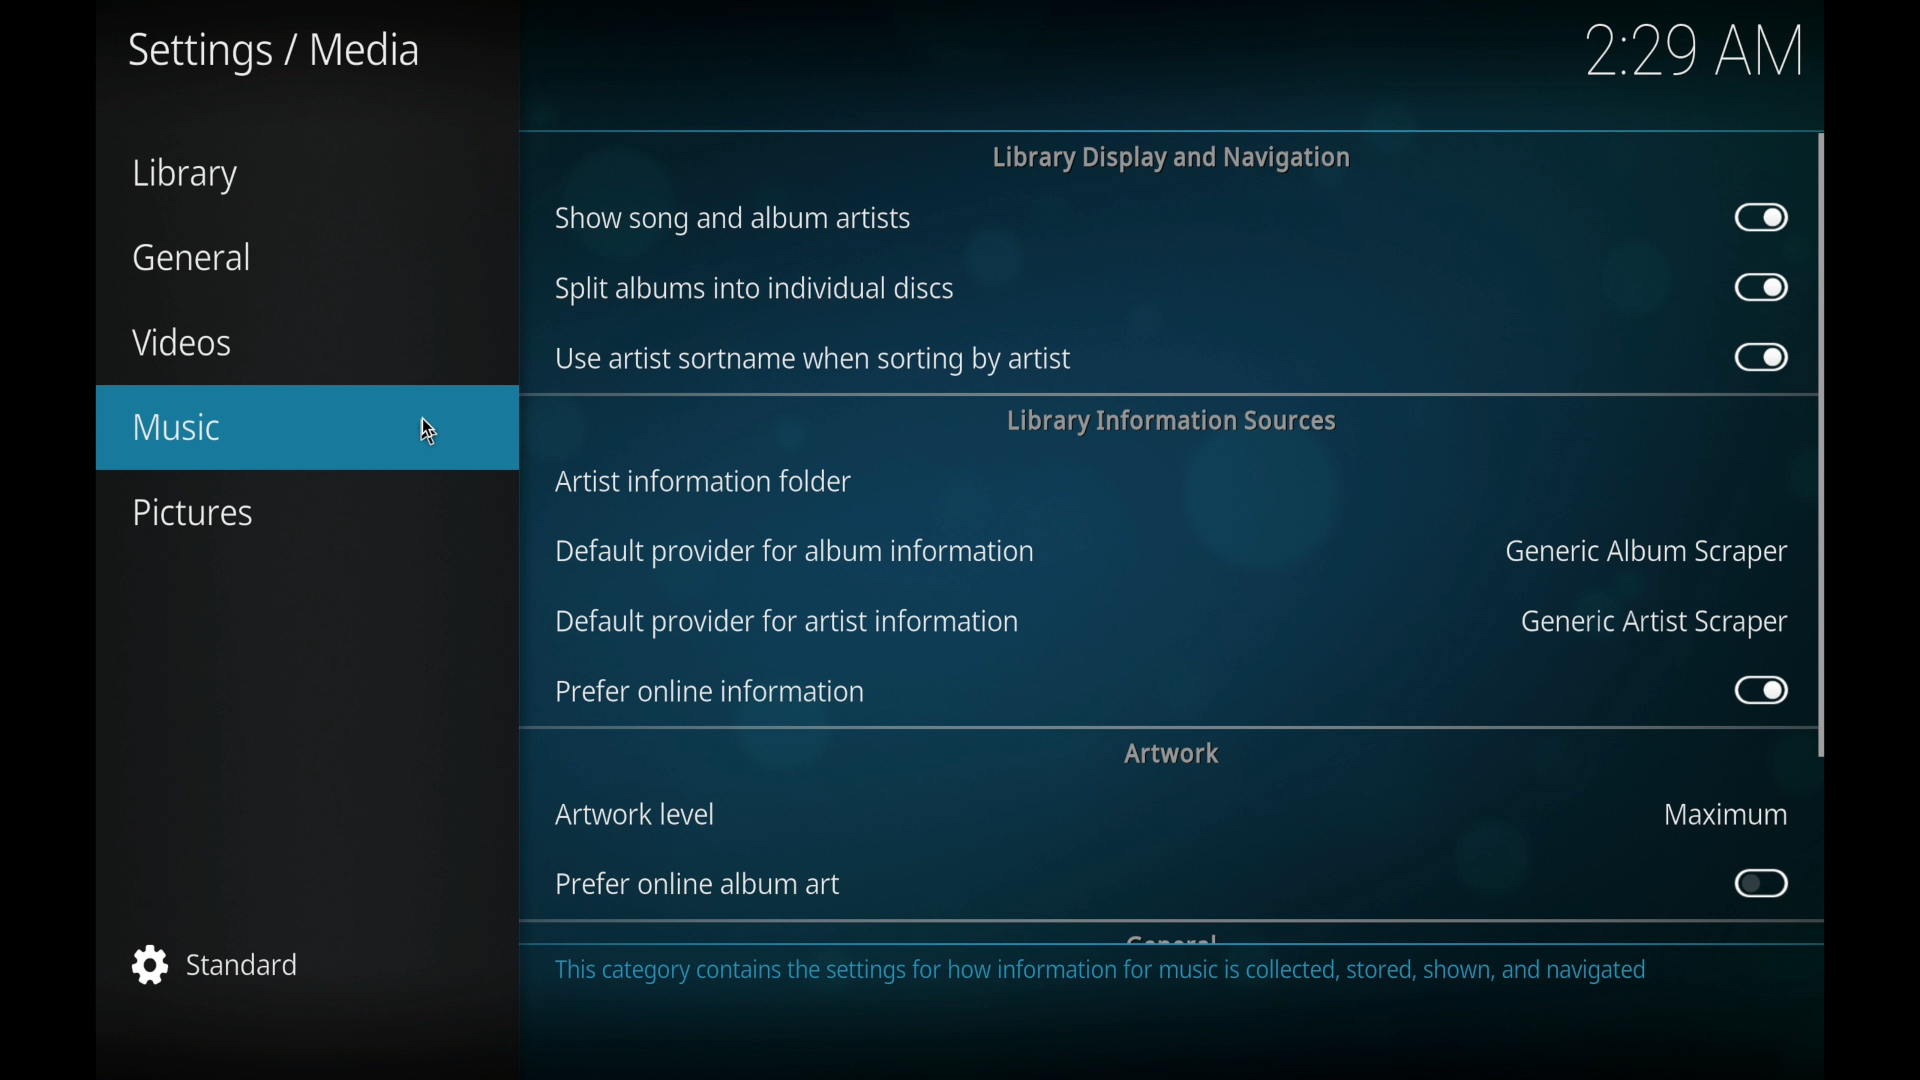 This screenshot has height=1080, width=1920. Describe the element at coordinates (1759, 883) in the screenshot. I see `toggle b button` at that location.